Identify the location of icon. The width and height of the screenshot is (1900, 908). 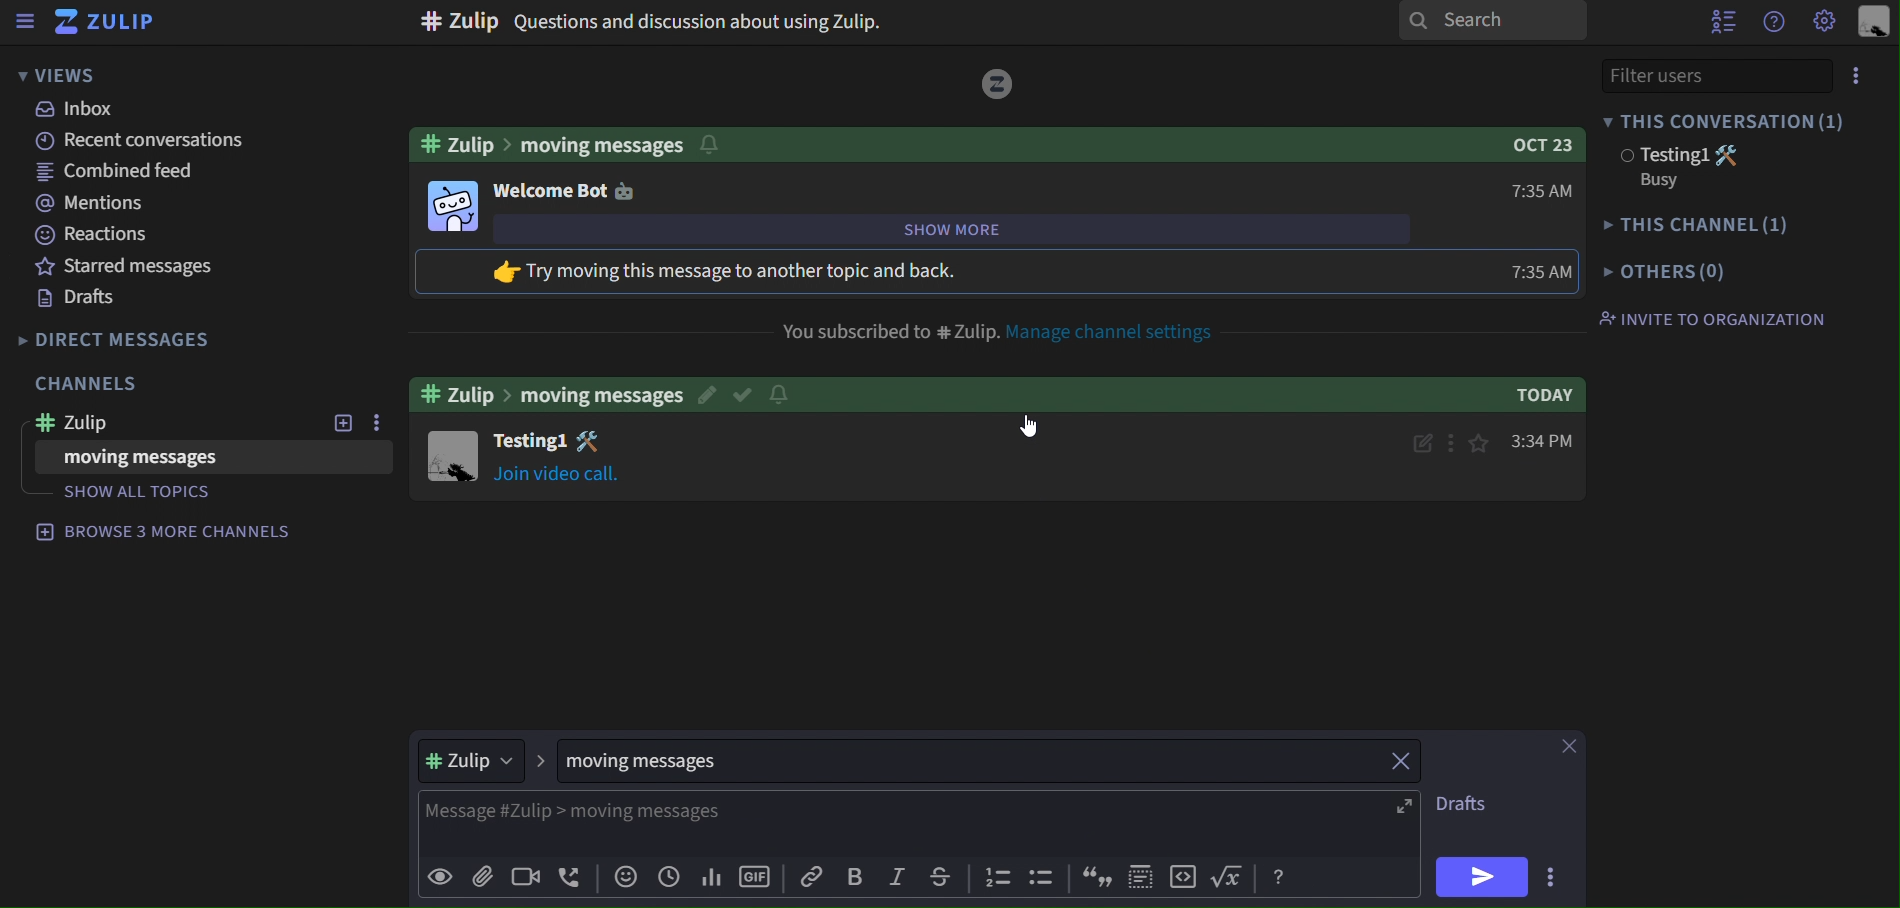
(1038, 876).